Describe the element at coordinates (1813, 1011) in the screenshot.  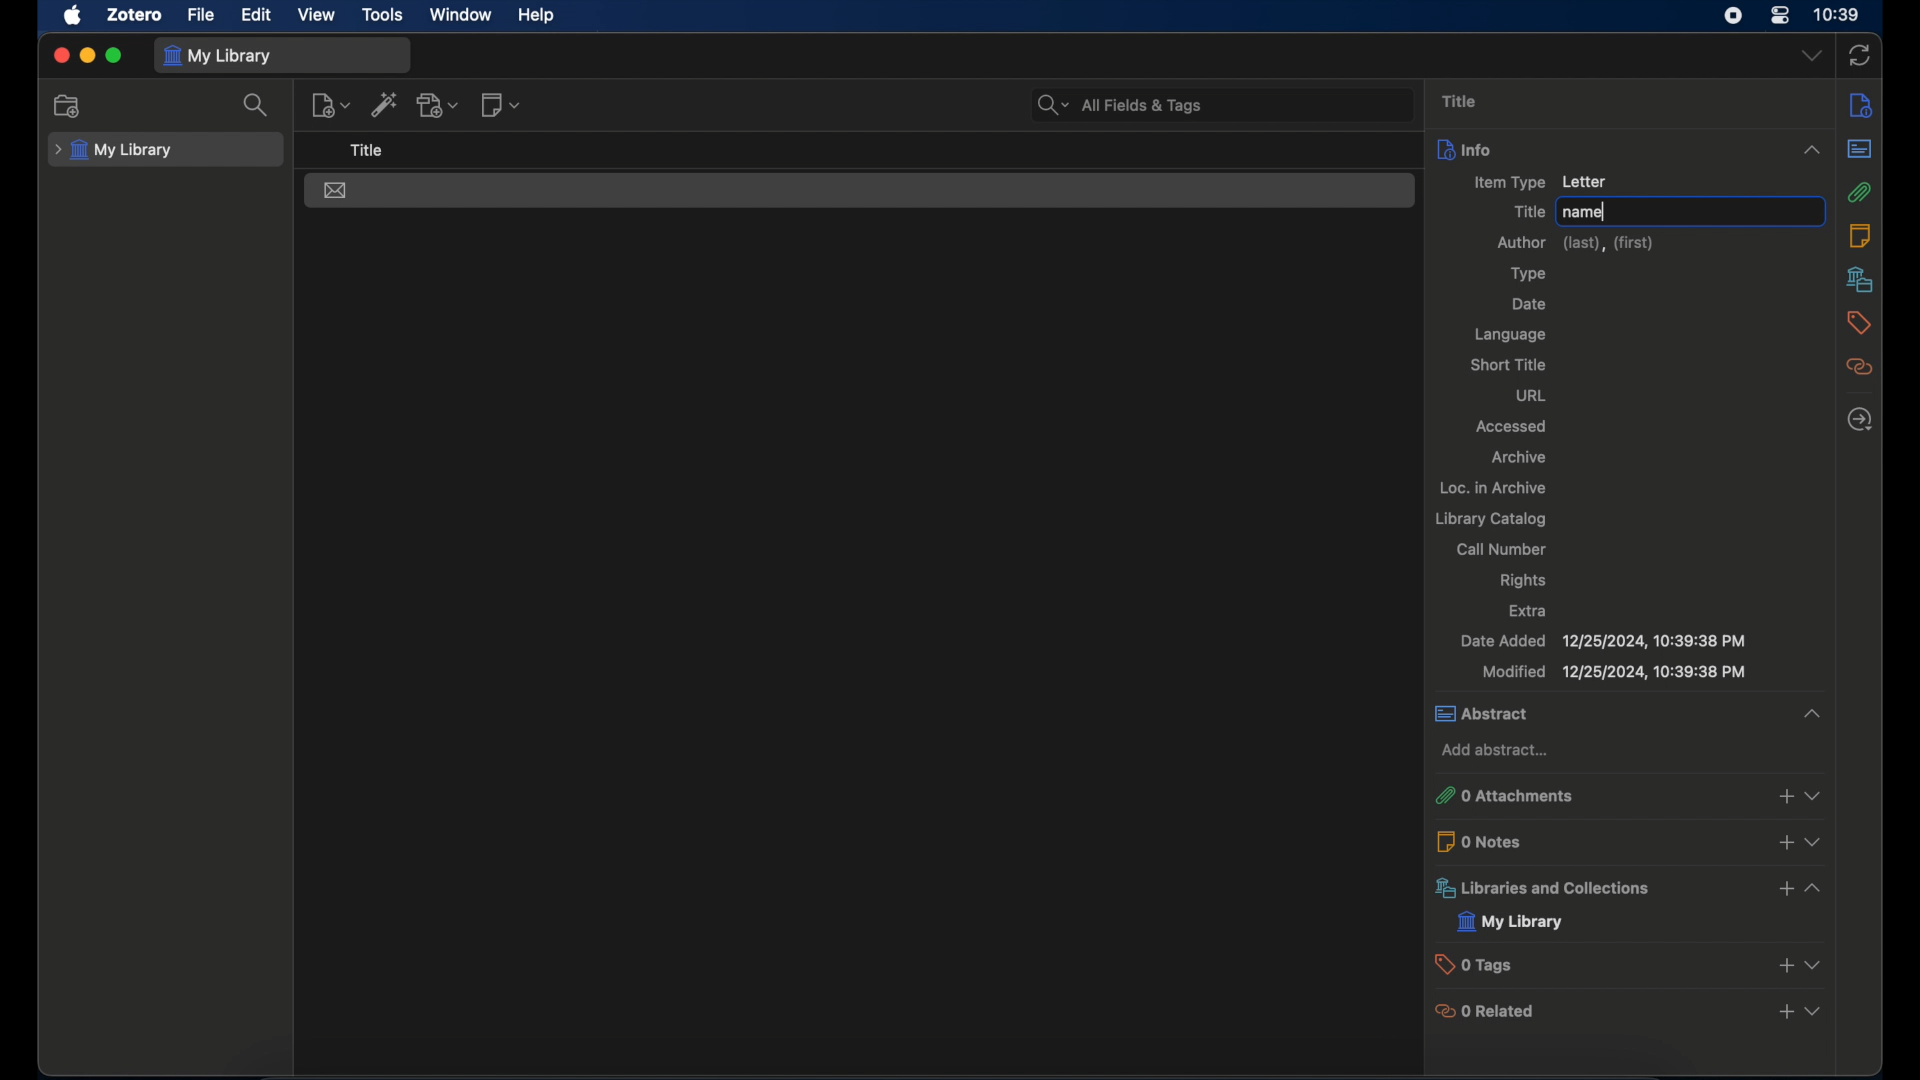
I see `view more` at that location.